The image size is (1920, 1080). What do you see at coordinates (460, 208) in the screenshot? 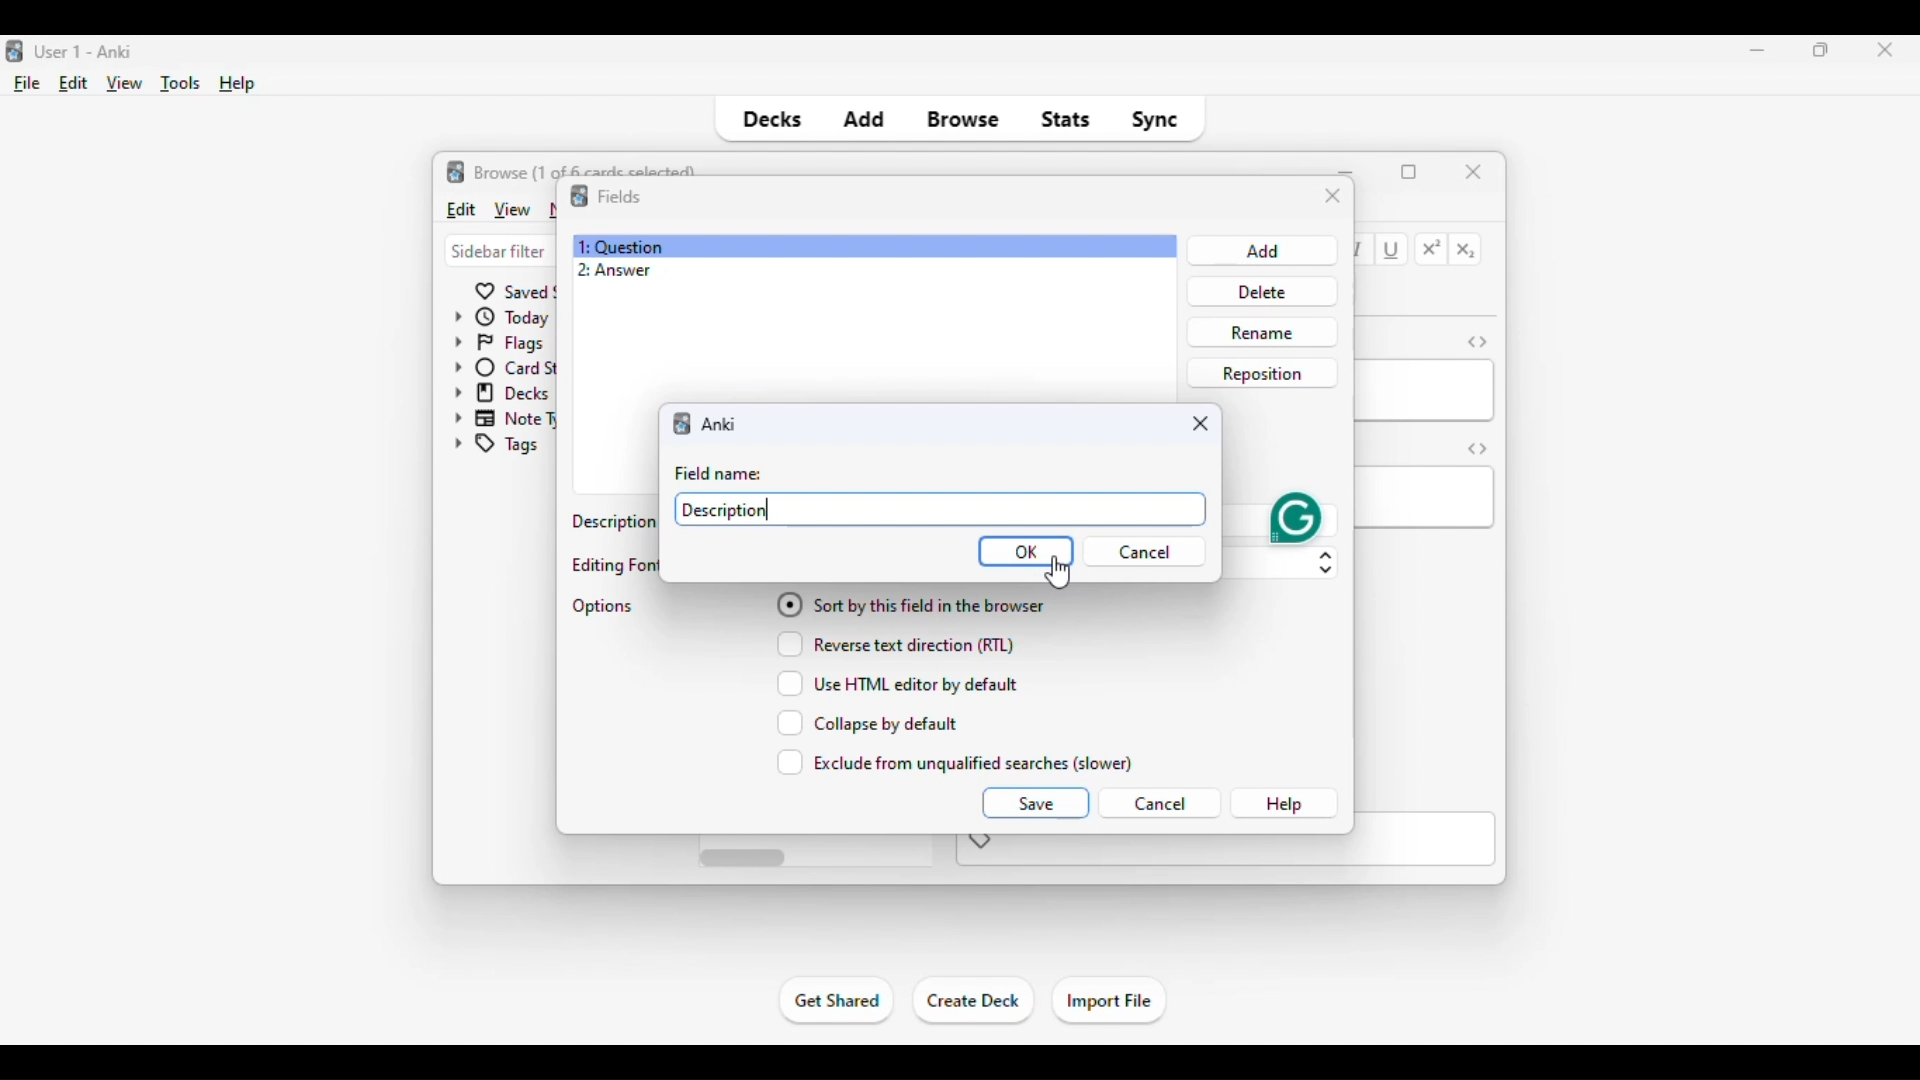
I see `edit` at bounding box center [460, 208].